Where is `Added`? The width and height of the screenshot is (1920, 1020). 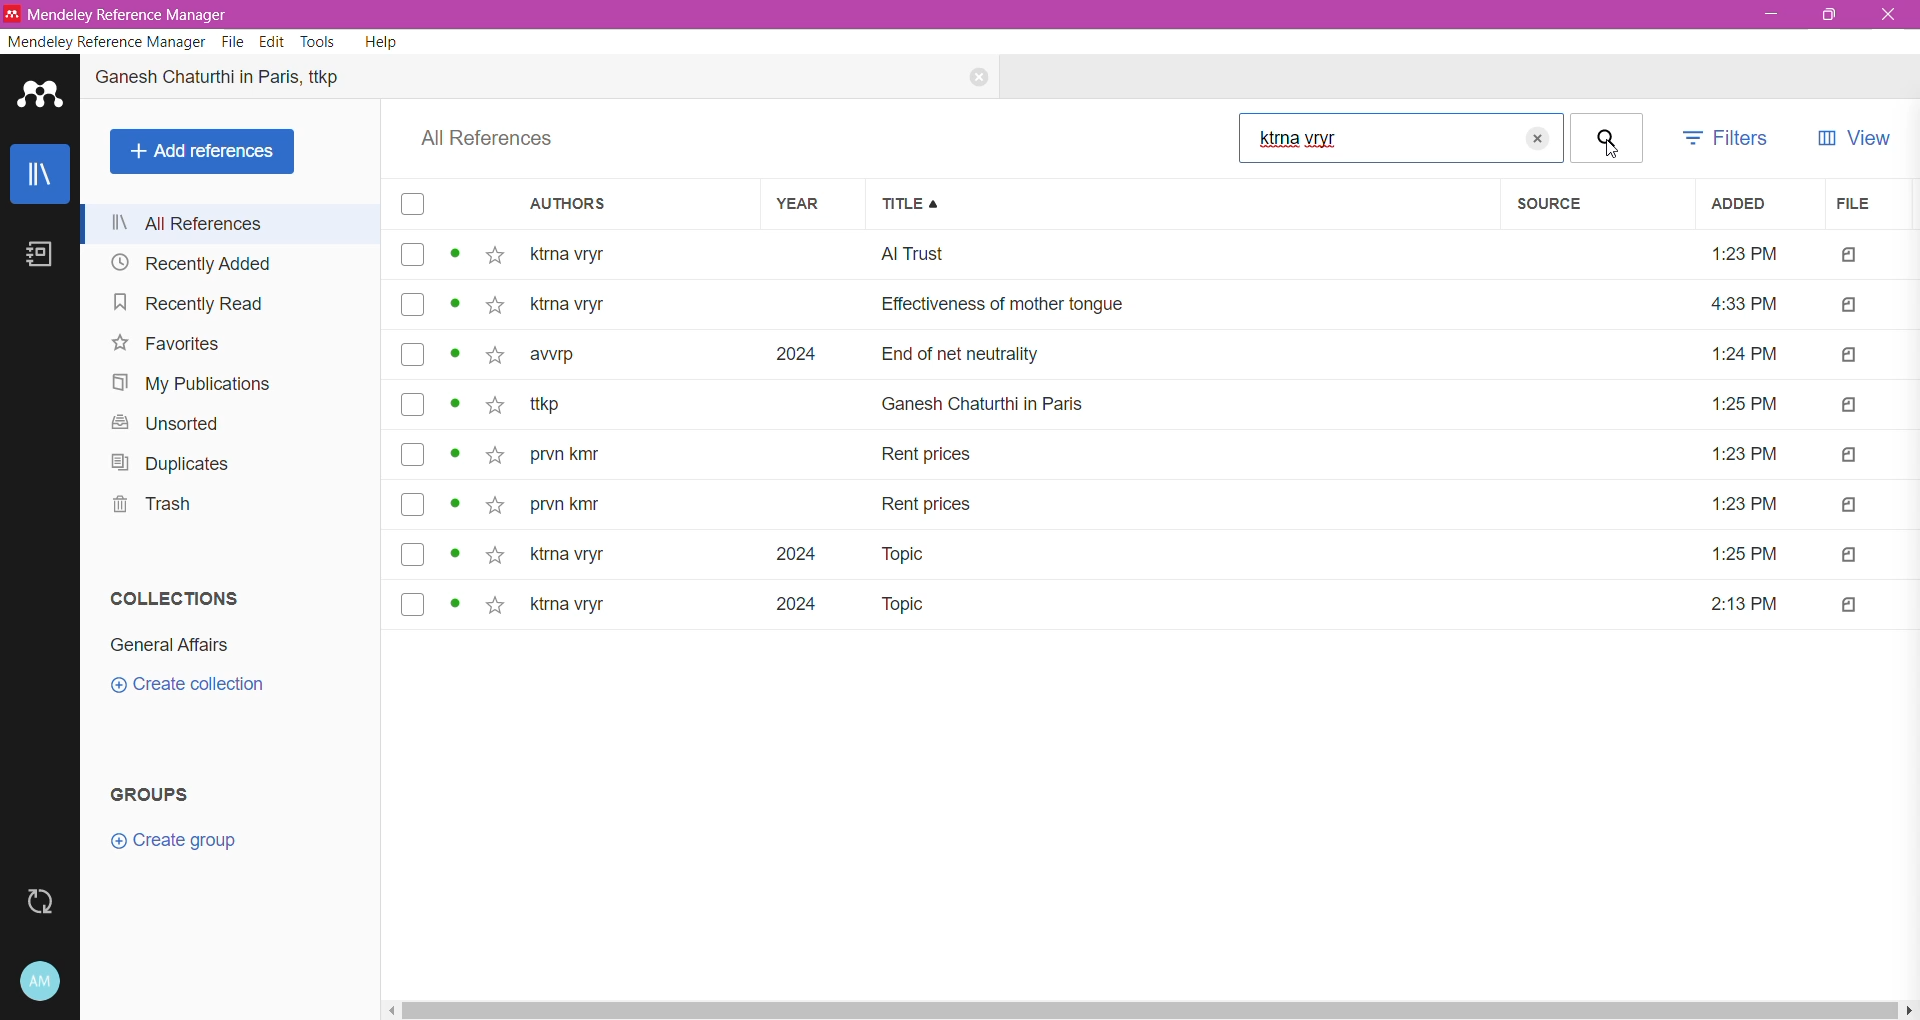
Added is located at coordinates (1754, 205).